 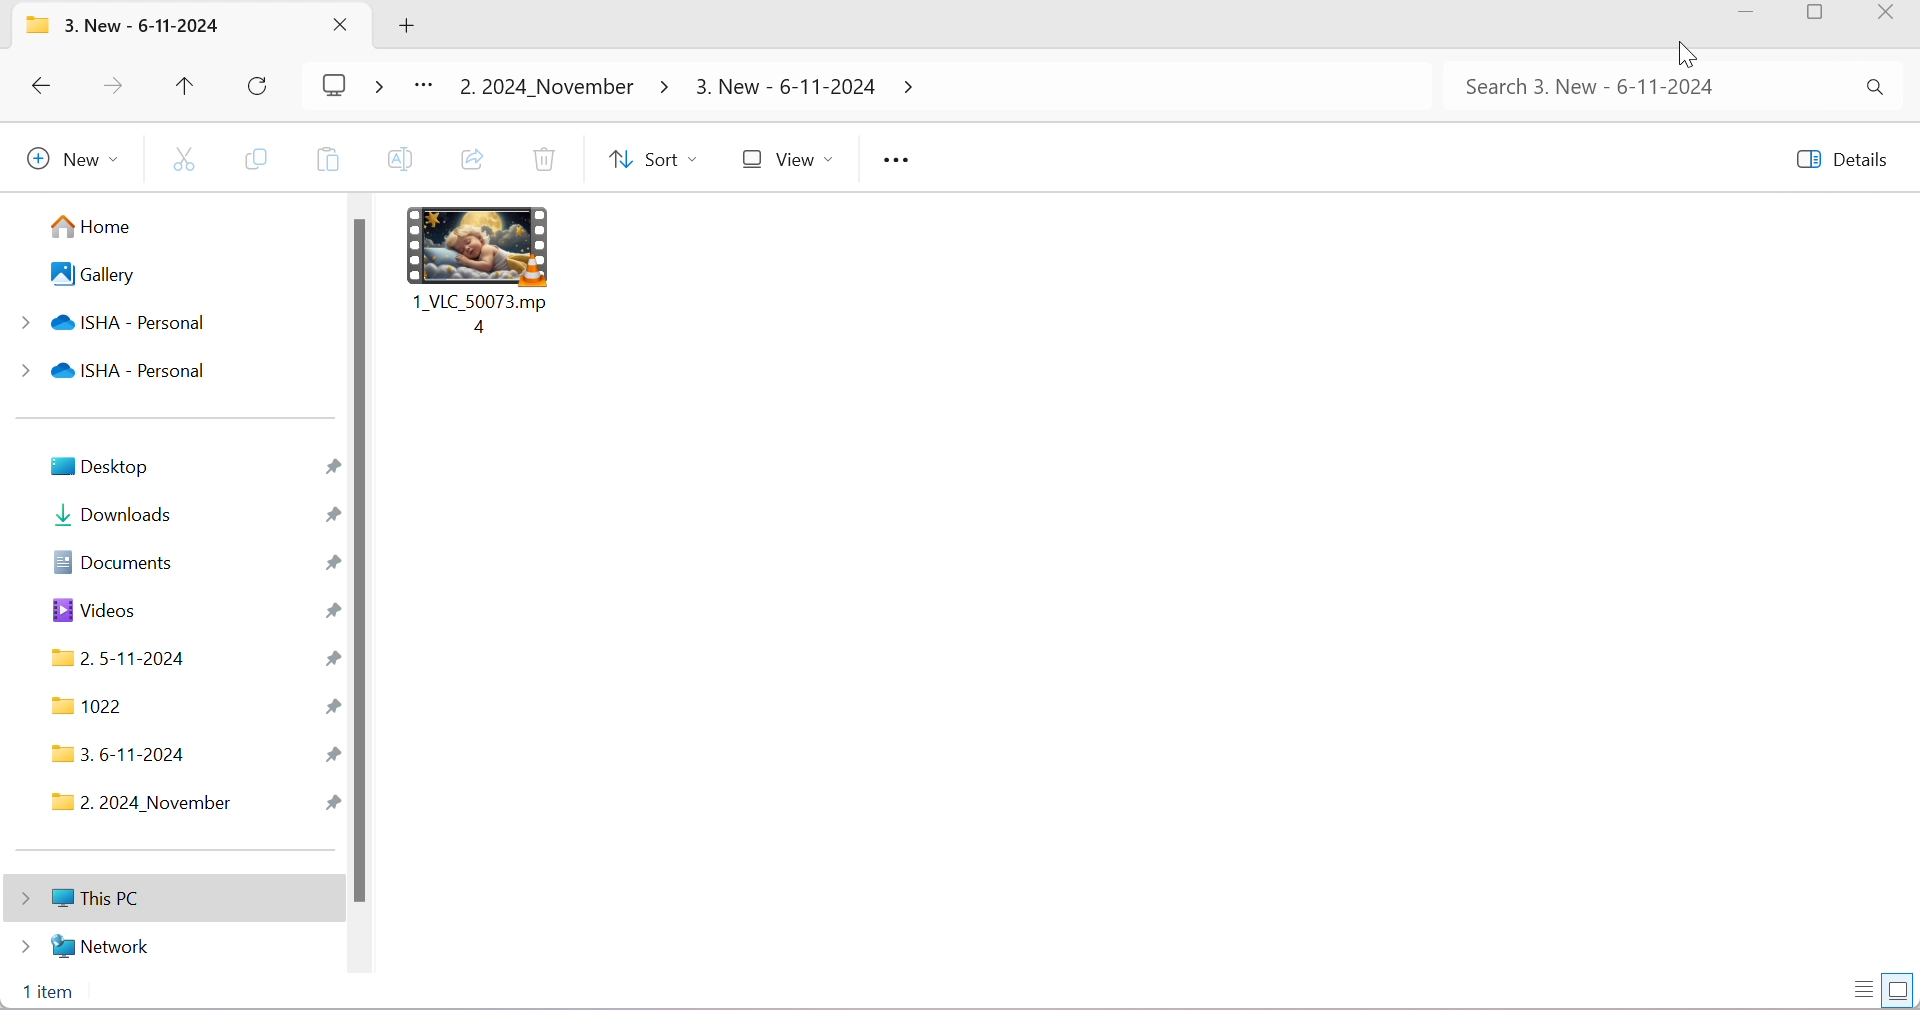 I want to click on Rename, so click(x=401, y=160).